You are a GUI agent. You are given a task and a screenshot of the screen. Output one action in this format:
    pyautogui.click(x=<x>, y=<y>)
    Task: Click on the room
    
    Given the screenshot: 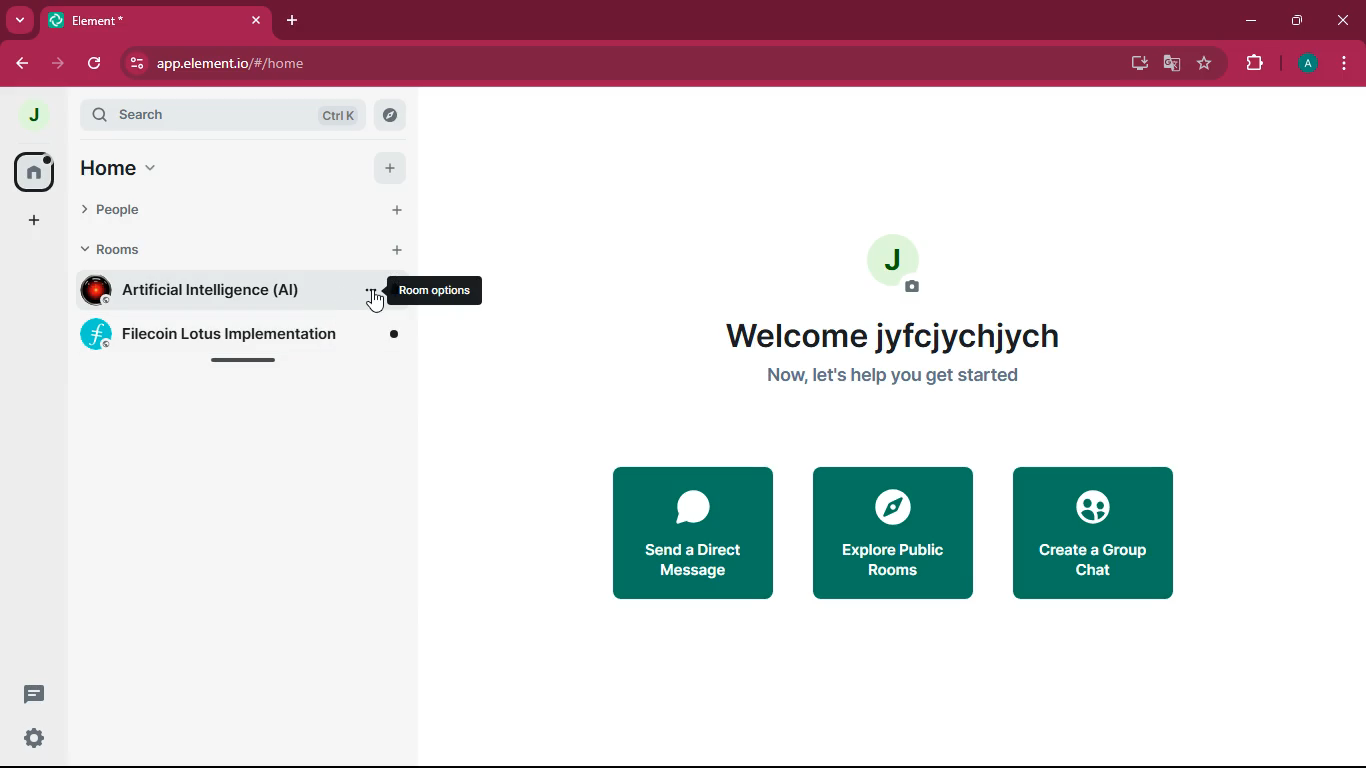 What is the action you would take?
    pyautogui.click(x=243, y=338)
    